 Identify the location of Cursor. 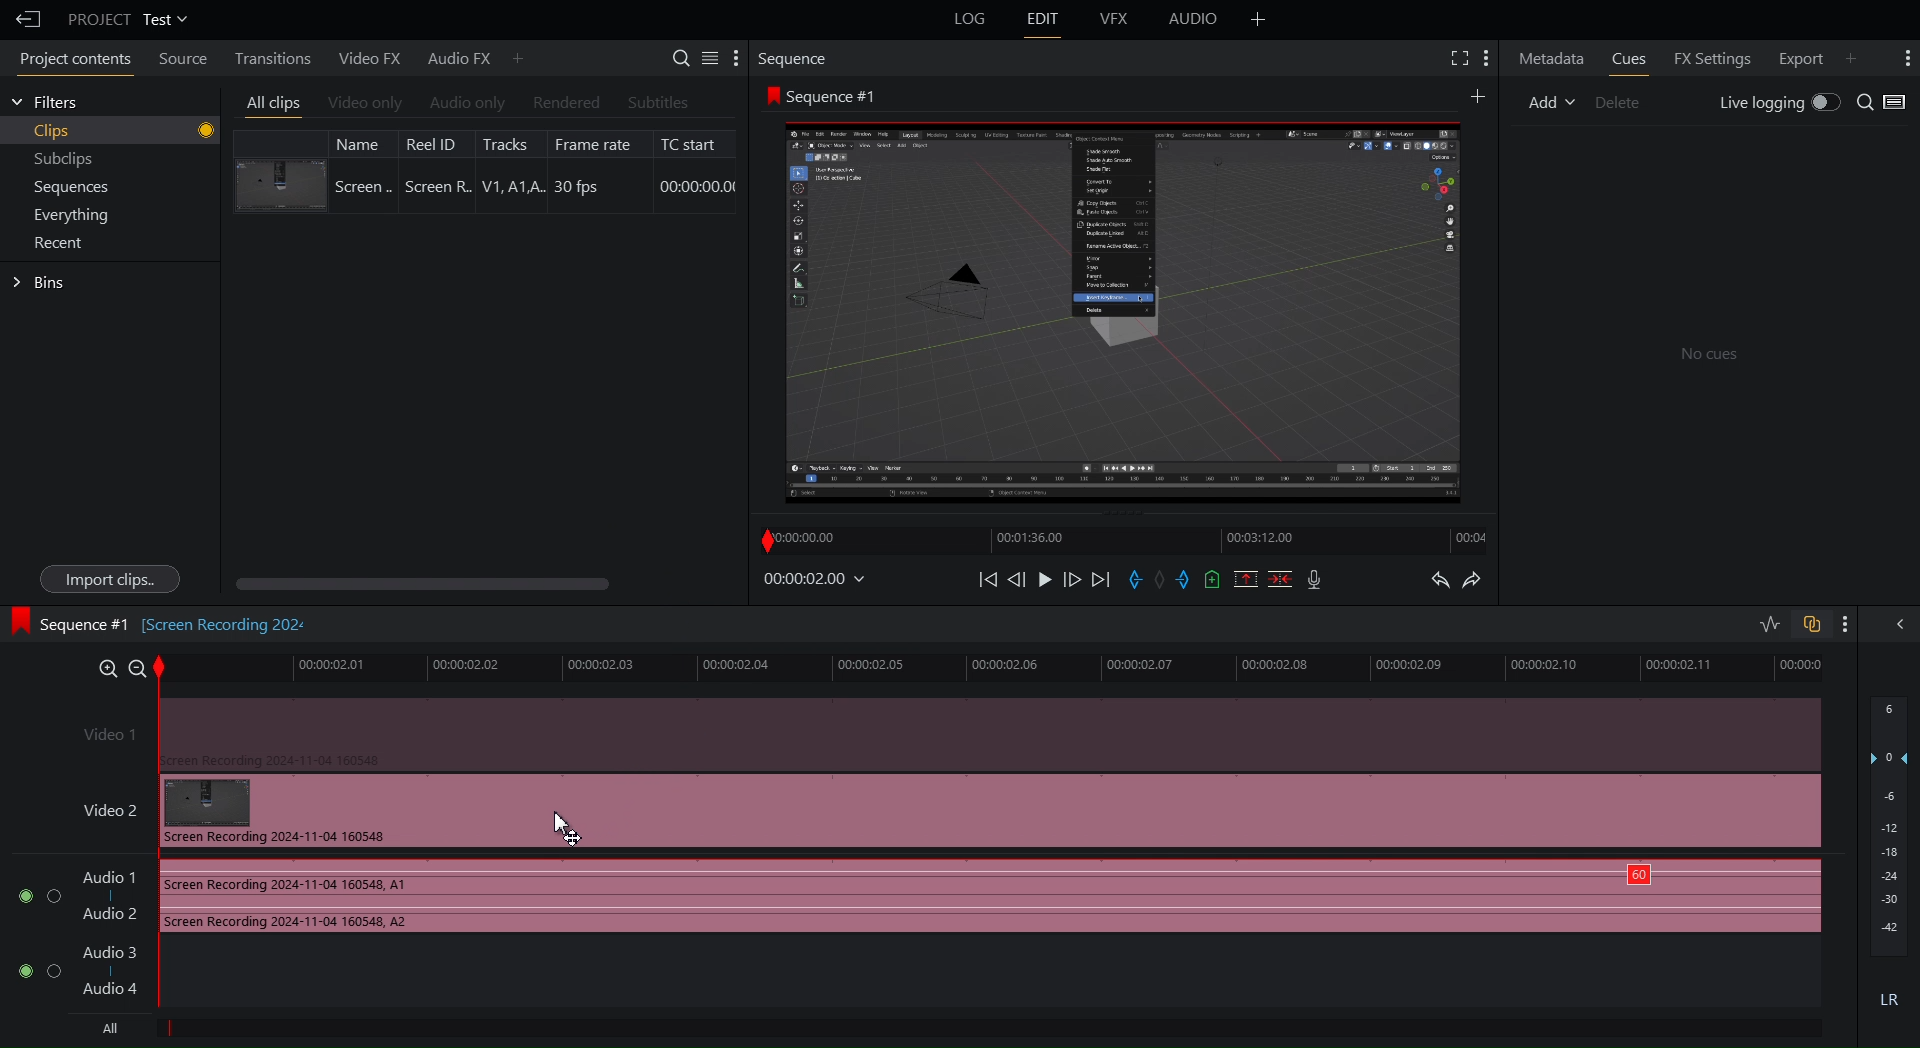
(563, 826).